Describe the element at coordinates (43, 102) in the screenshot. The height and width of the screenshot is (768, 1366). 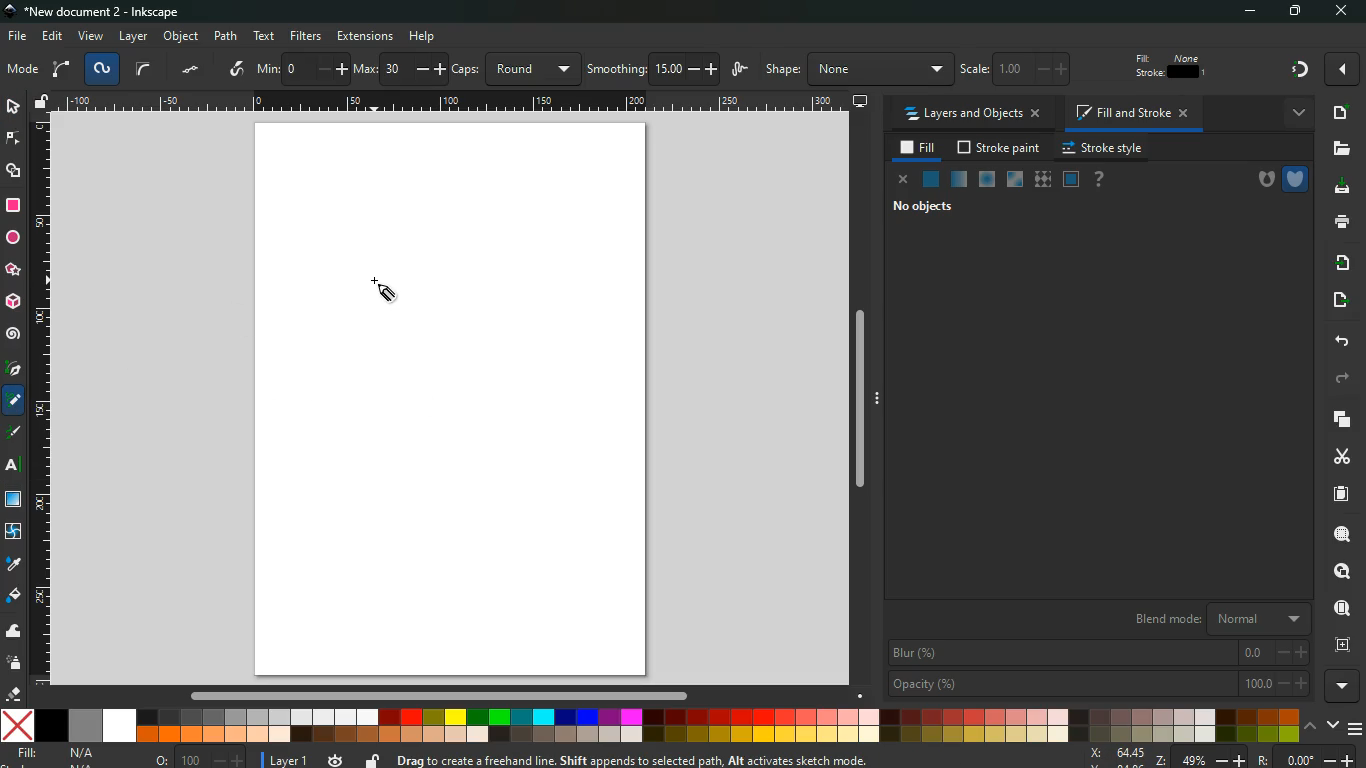
I see `unlock` at that location.